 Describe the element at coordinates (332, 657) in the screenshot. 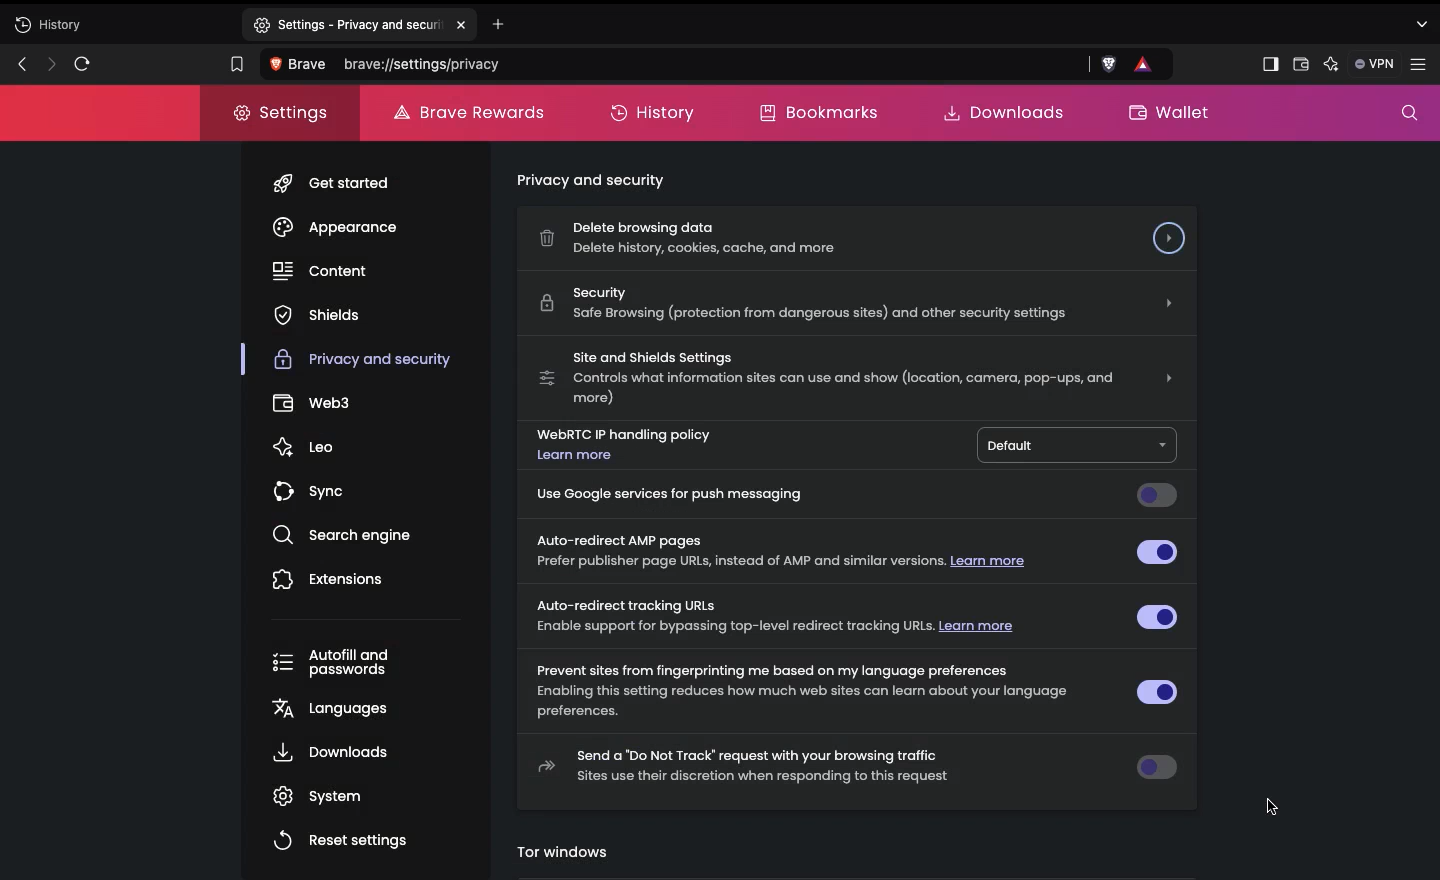

I see `Autofill and passwords` at that location.